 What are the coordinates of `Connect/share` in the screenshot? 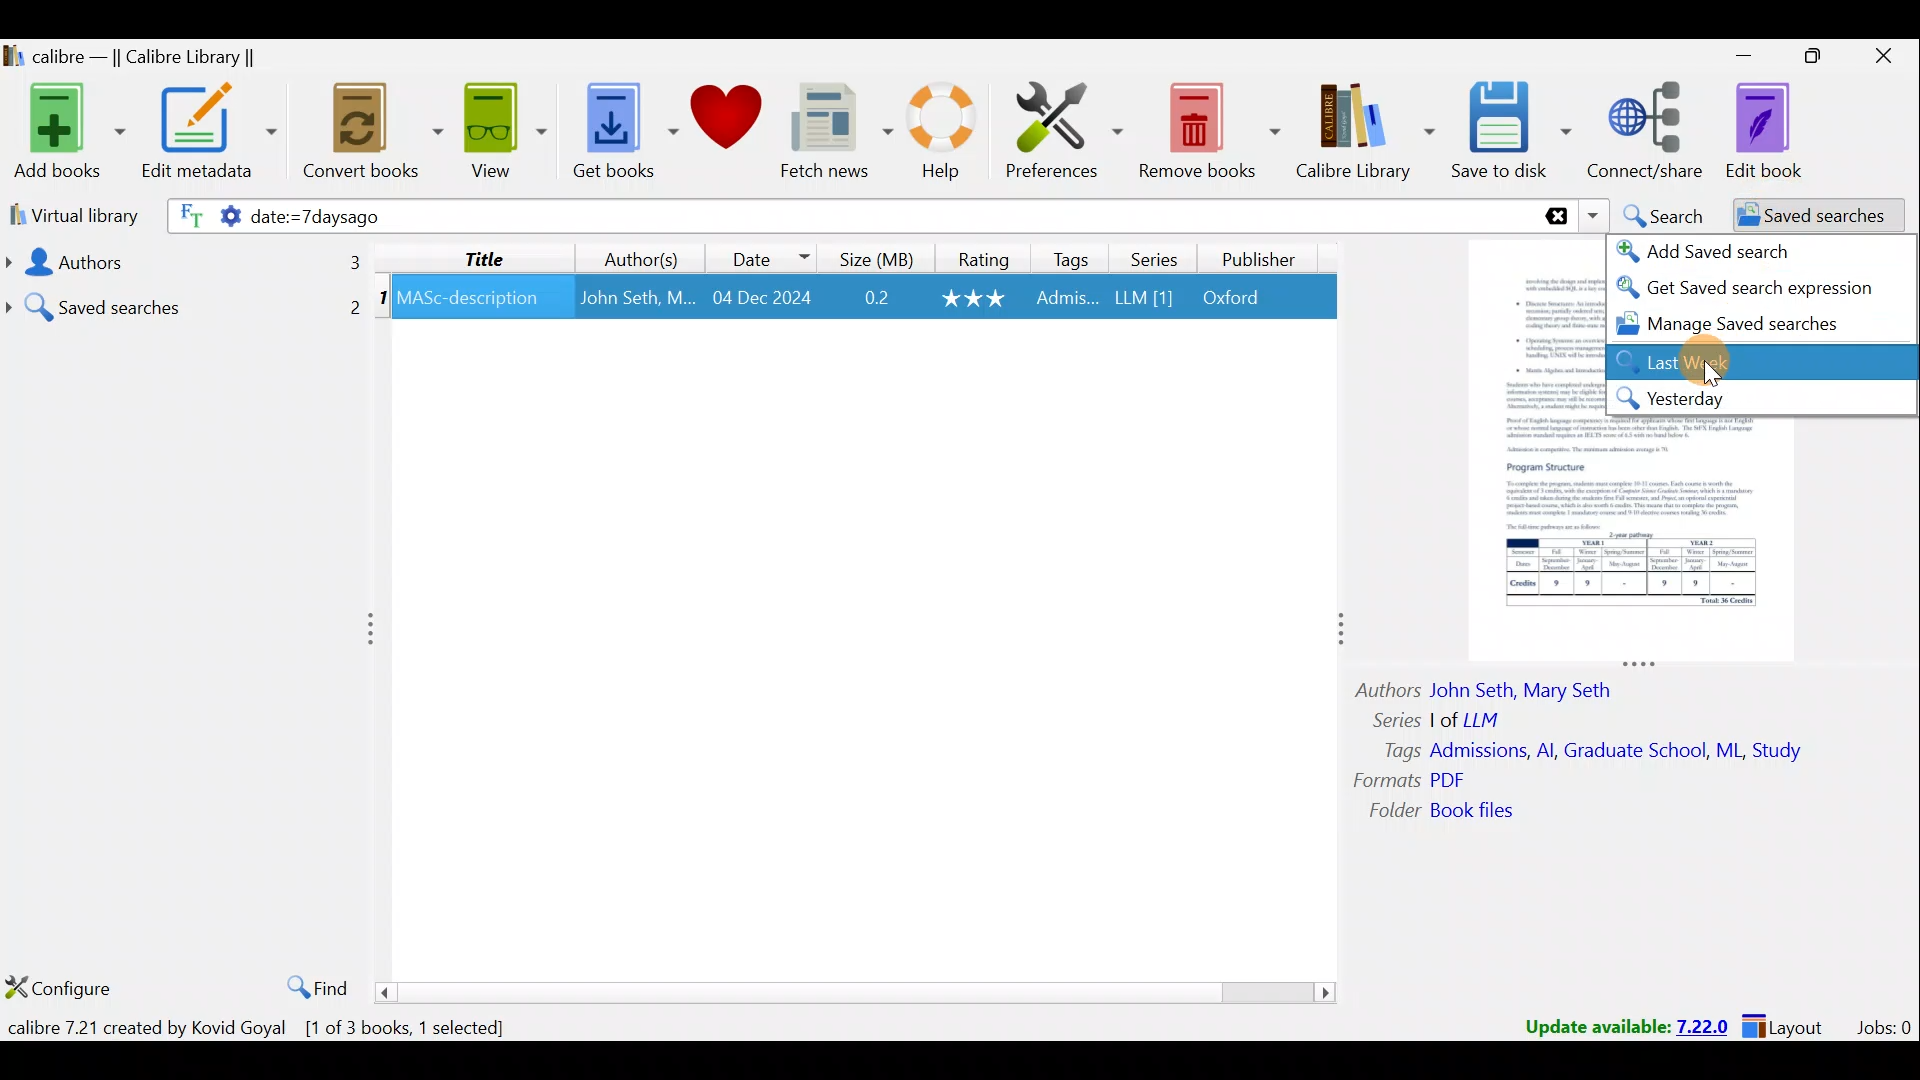 It's located at (1650, 132).